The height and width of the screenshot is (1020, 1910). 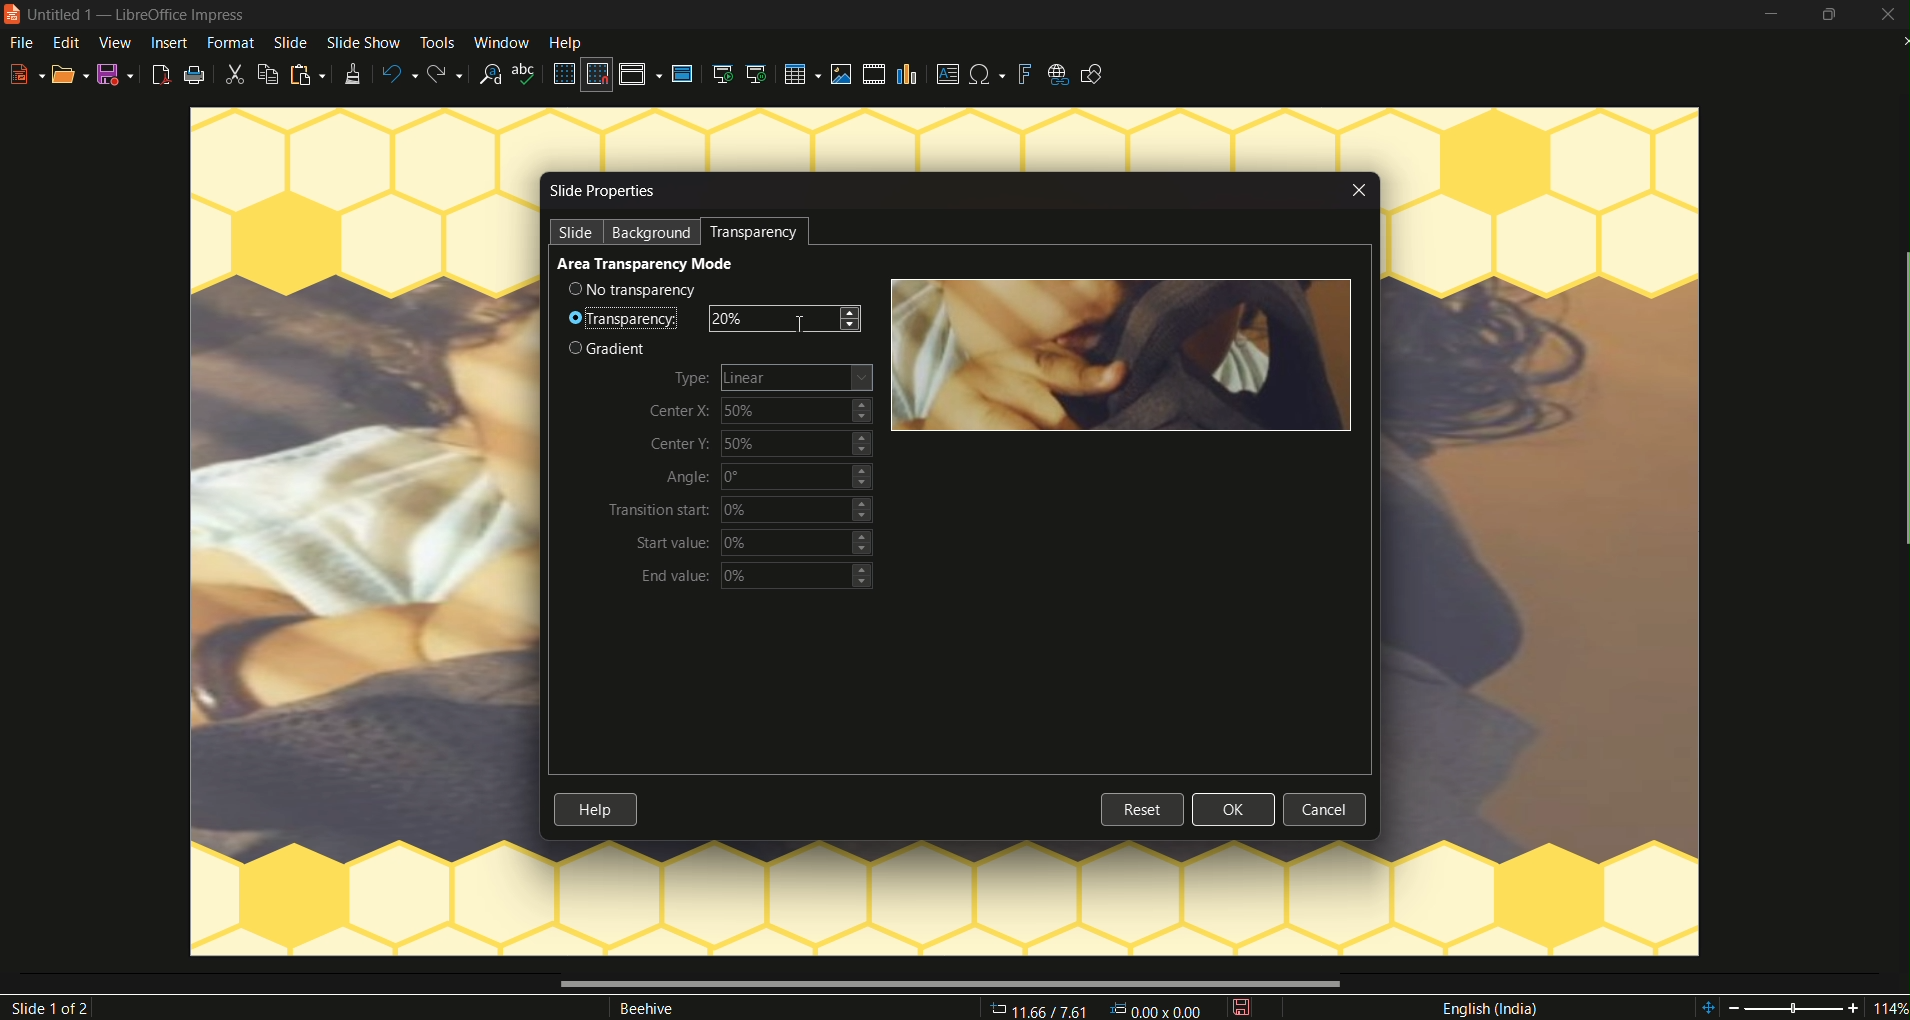 I want to click on tools, so click(x=436, y=43).